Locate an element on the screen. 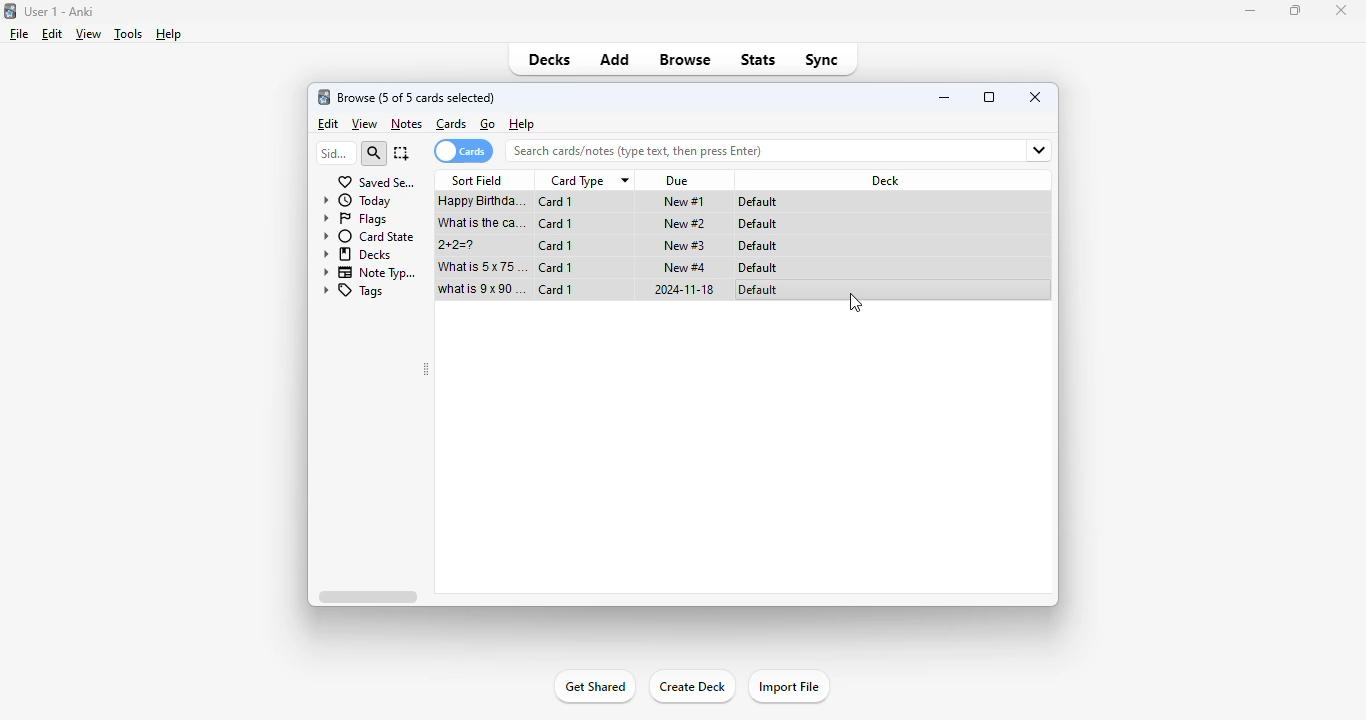 The image size is (1366, 720). close is located at coordinates (1341, 11).